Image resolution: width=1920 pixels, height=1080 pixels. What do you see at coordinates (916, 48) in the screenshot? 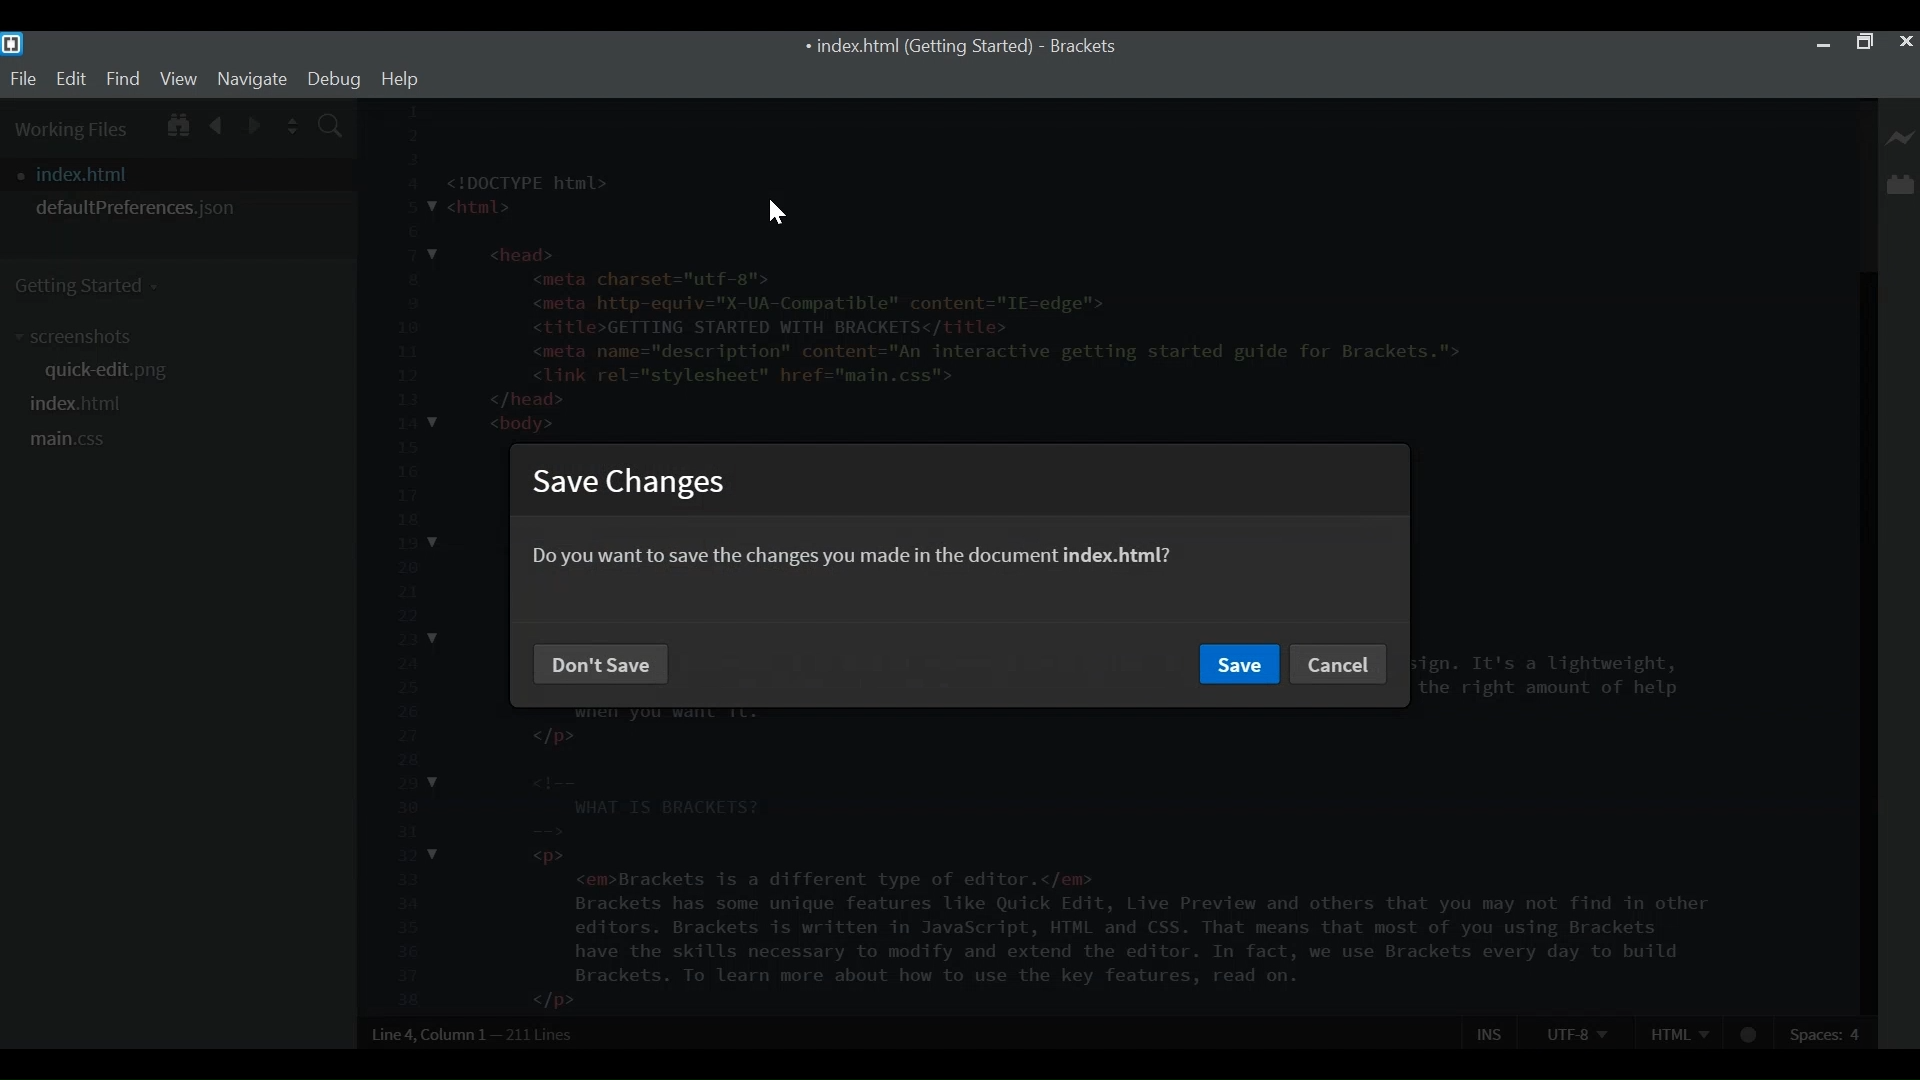
I see `index.html (Getting Started)` at bounding box center [916, 48].